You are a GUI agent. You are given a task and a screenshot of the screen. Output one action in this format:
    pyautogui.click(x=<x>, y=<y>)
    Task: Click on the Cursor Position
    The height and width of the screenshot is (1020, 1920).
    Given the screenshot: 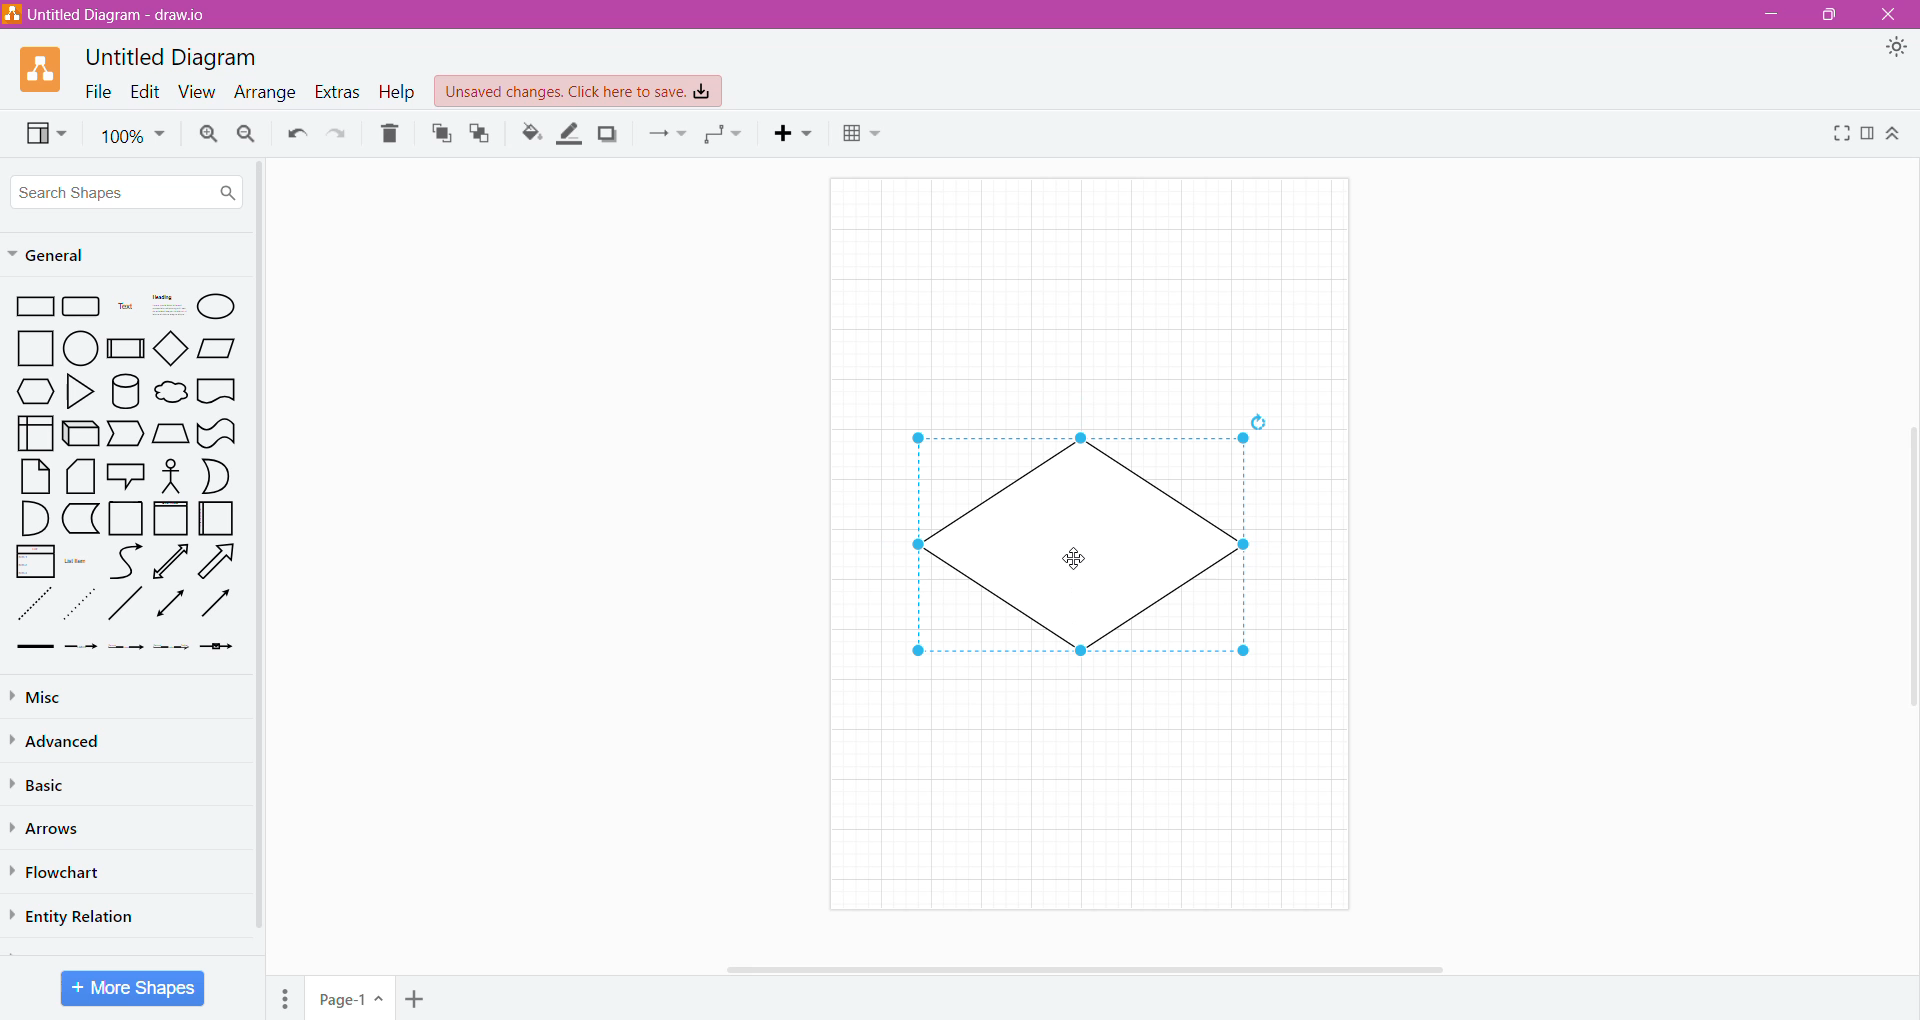 What is the action you would take?
    pyautogui.click(x=1074, y=558)
    